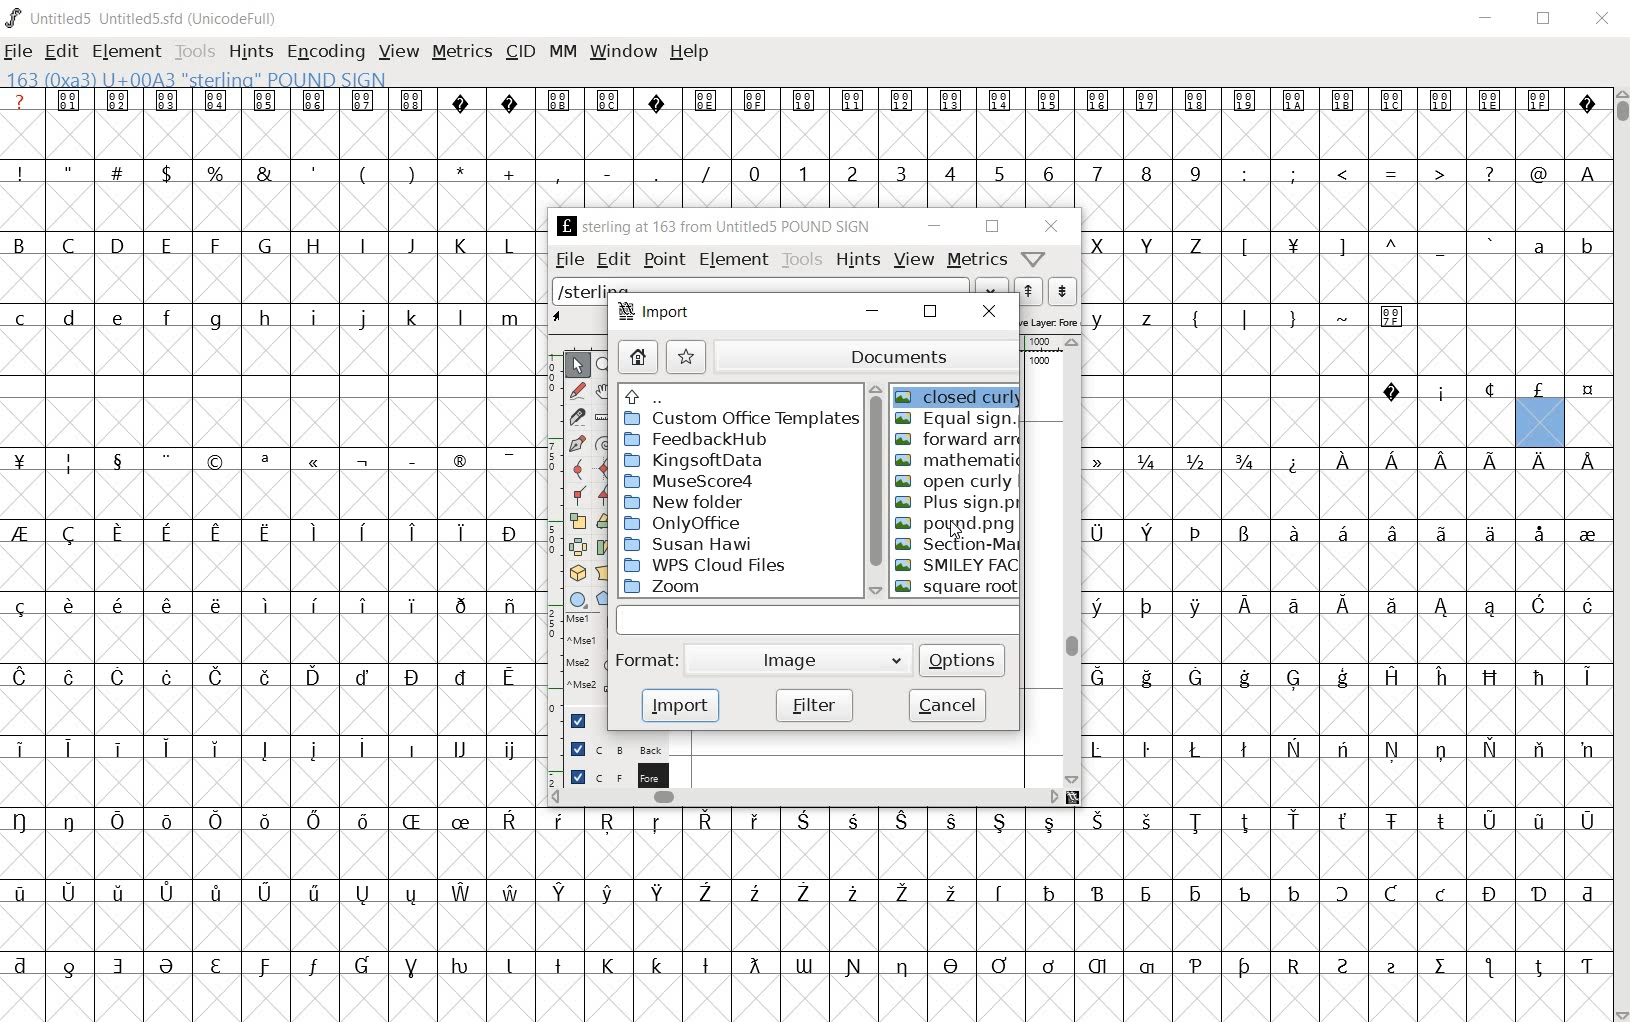 Image resolution: width=1630 pixels, height=1022 pixels. What do you see at coordinates (23, 606) in the screenshot?
I see `Symbol` at bounding box center [23, 606].